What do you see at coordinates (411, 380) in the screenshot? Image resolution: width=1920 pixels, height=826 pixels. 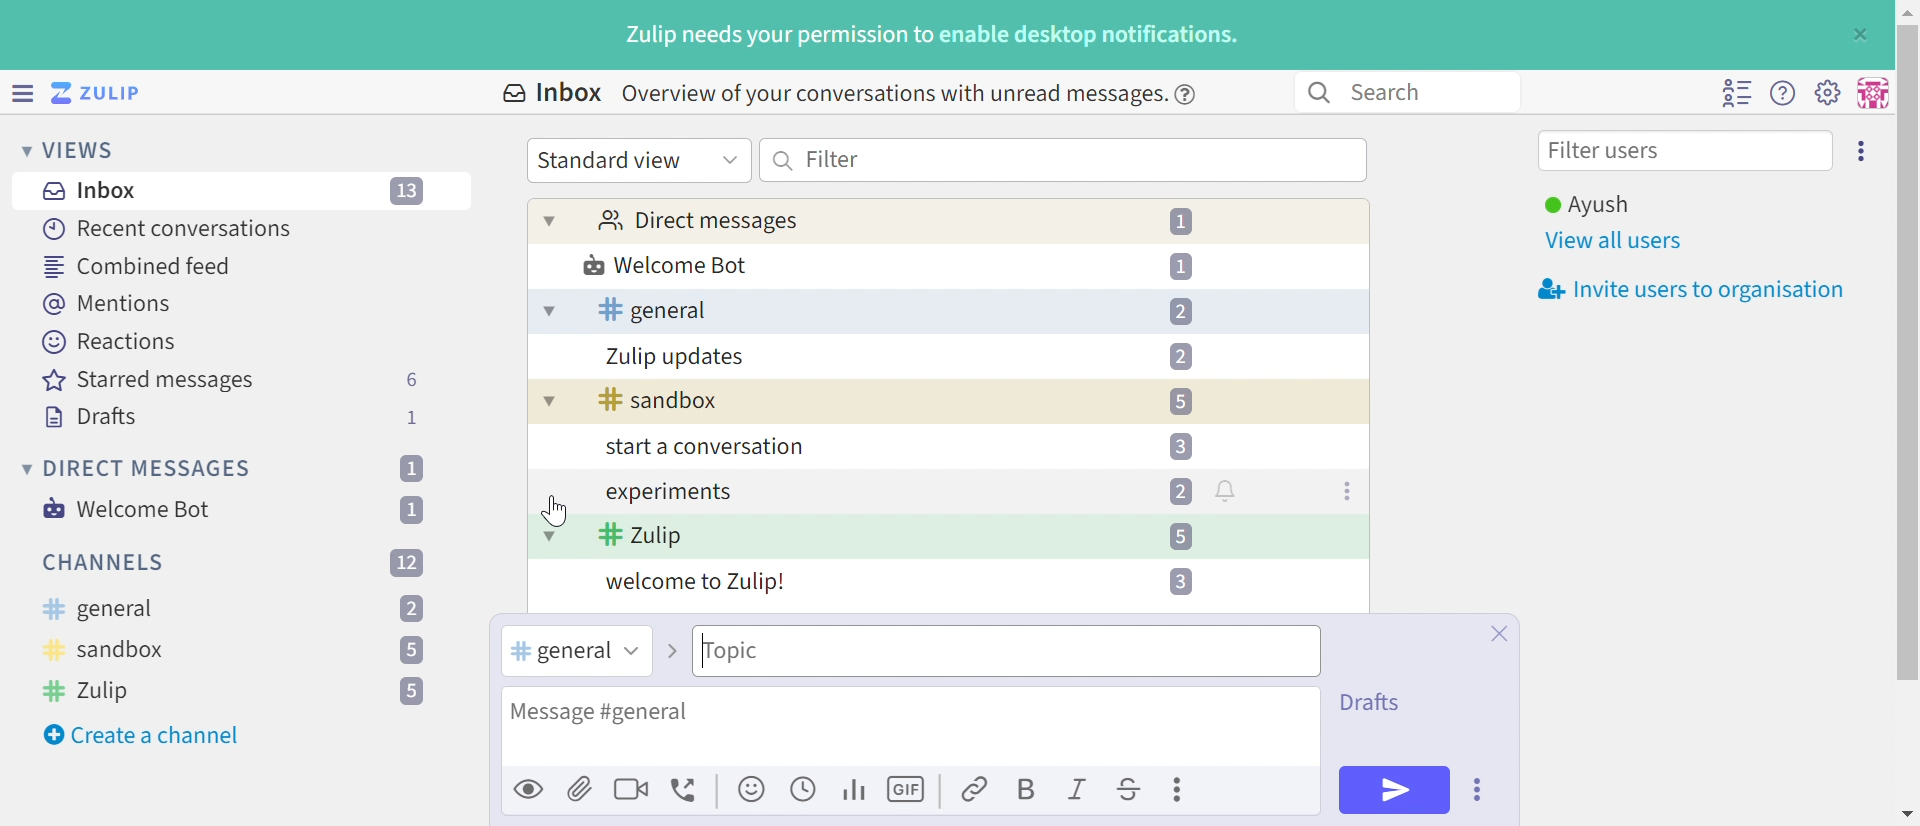 I see `6` at bounding box center [411, 380].